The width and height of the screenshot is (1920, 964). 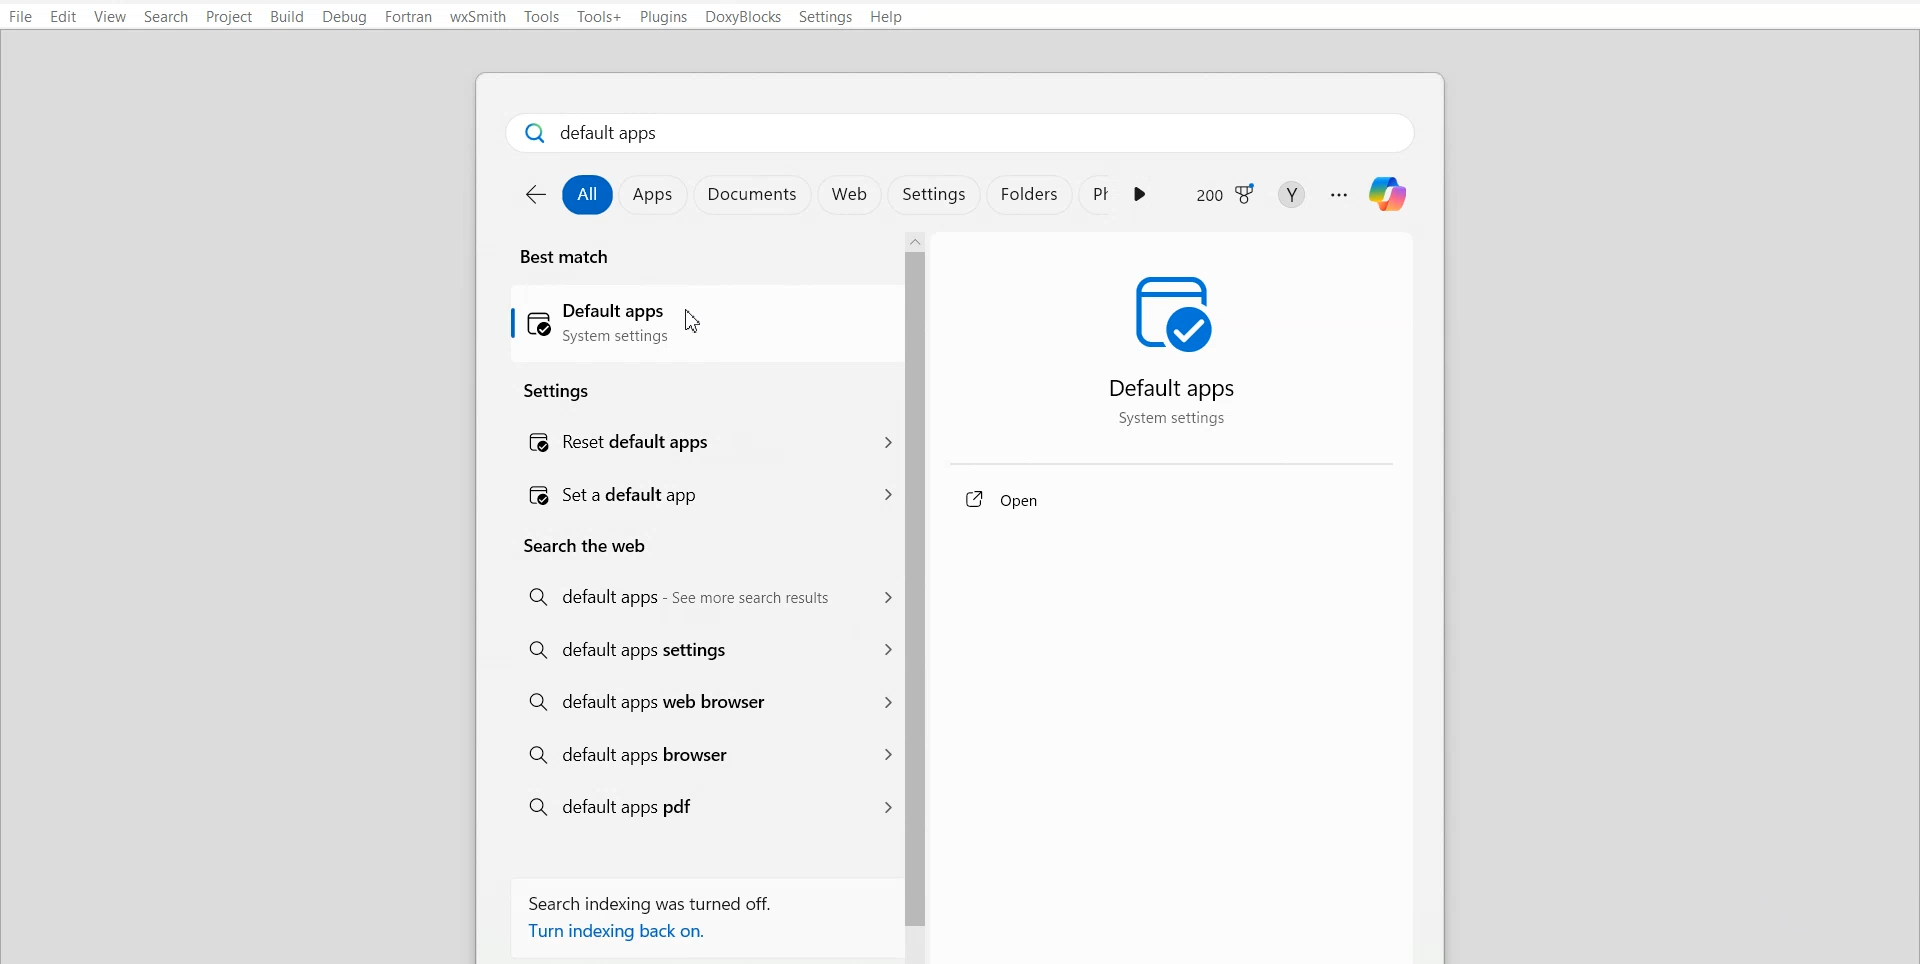 What do you see at coordinates (558, 389) in the screenshot?
I see `Text` at bounding box center [558, 389].